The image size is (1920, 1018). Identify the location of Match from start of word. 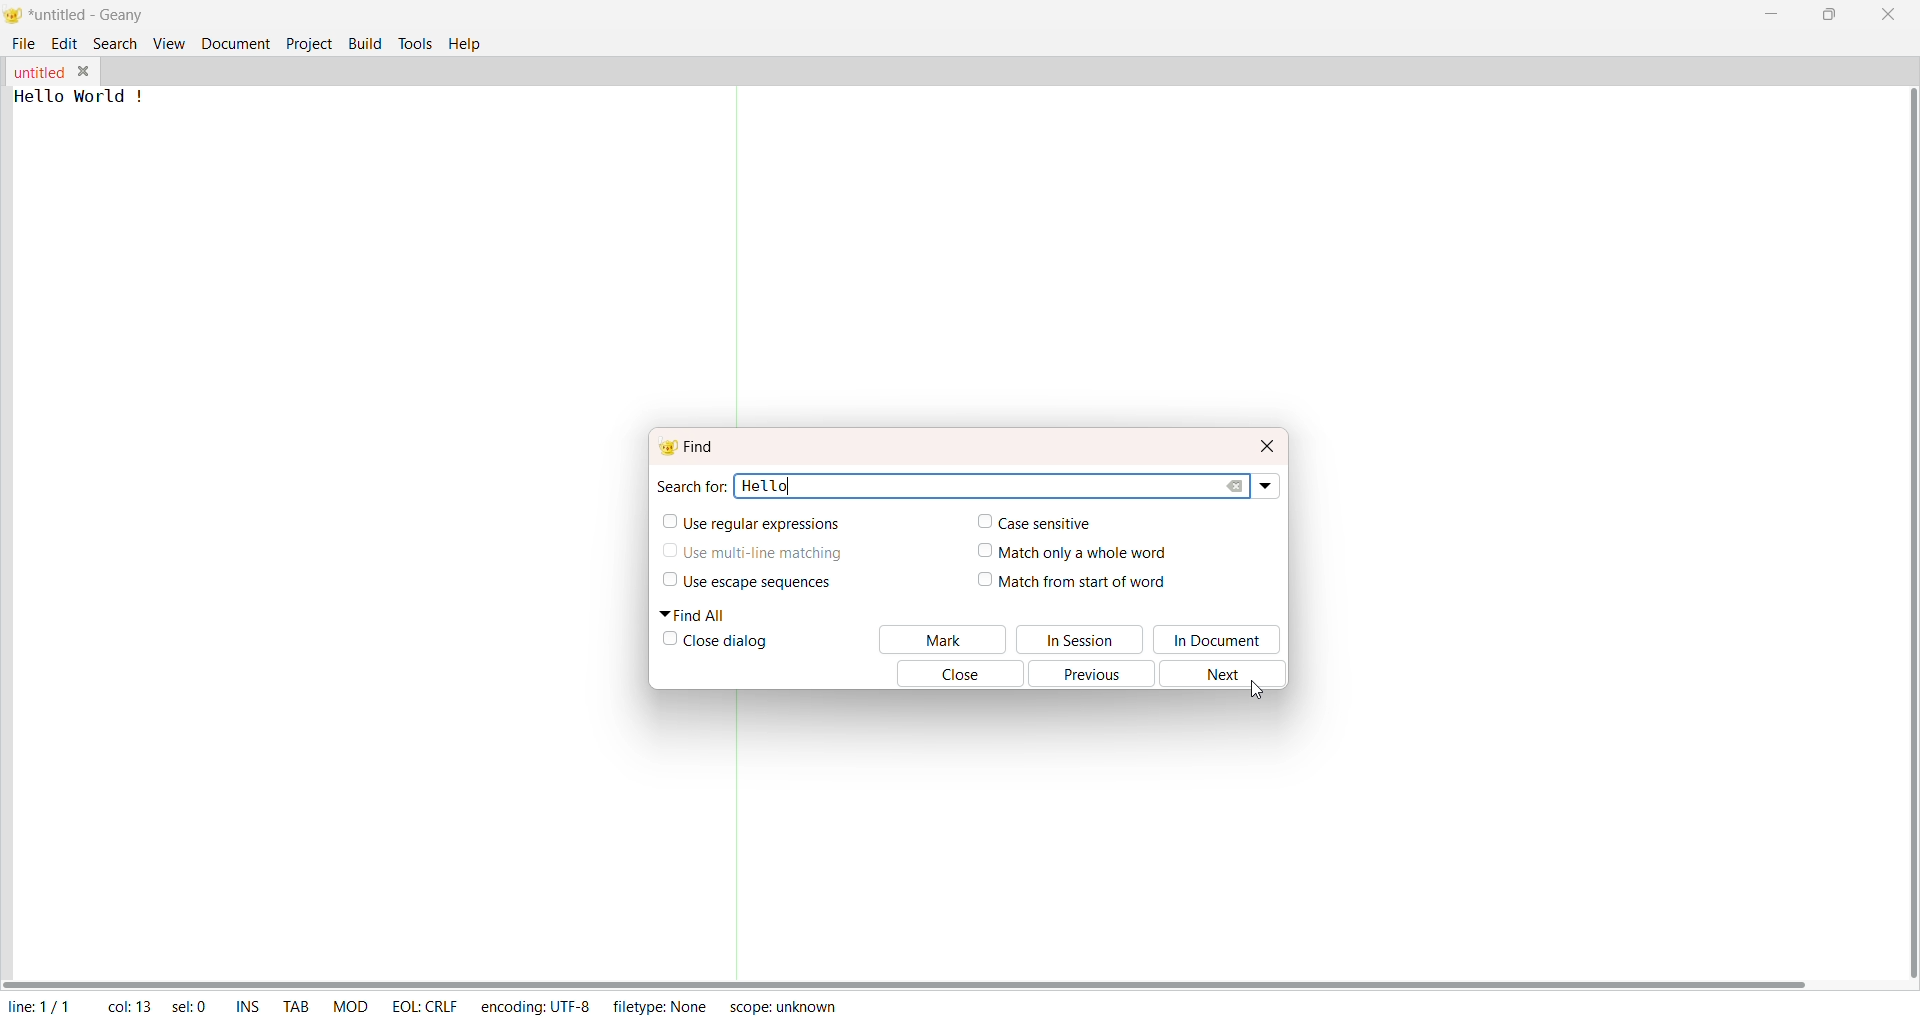
(1090, 582).